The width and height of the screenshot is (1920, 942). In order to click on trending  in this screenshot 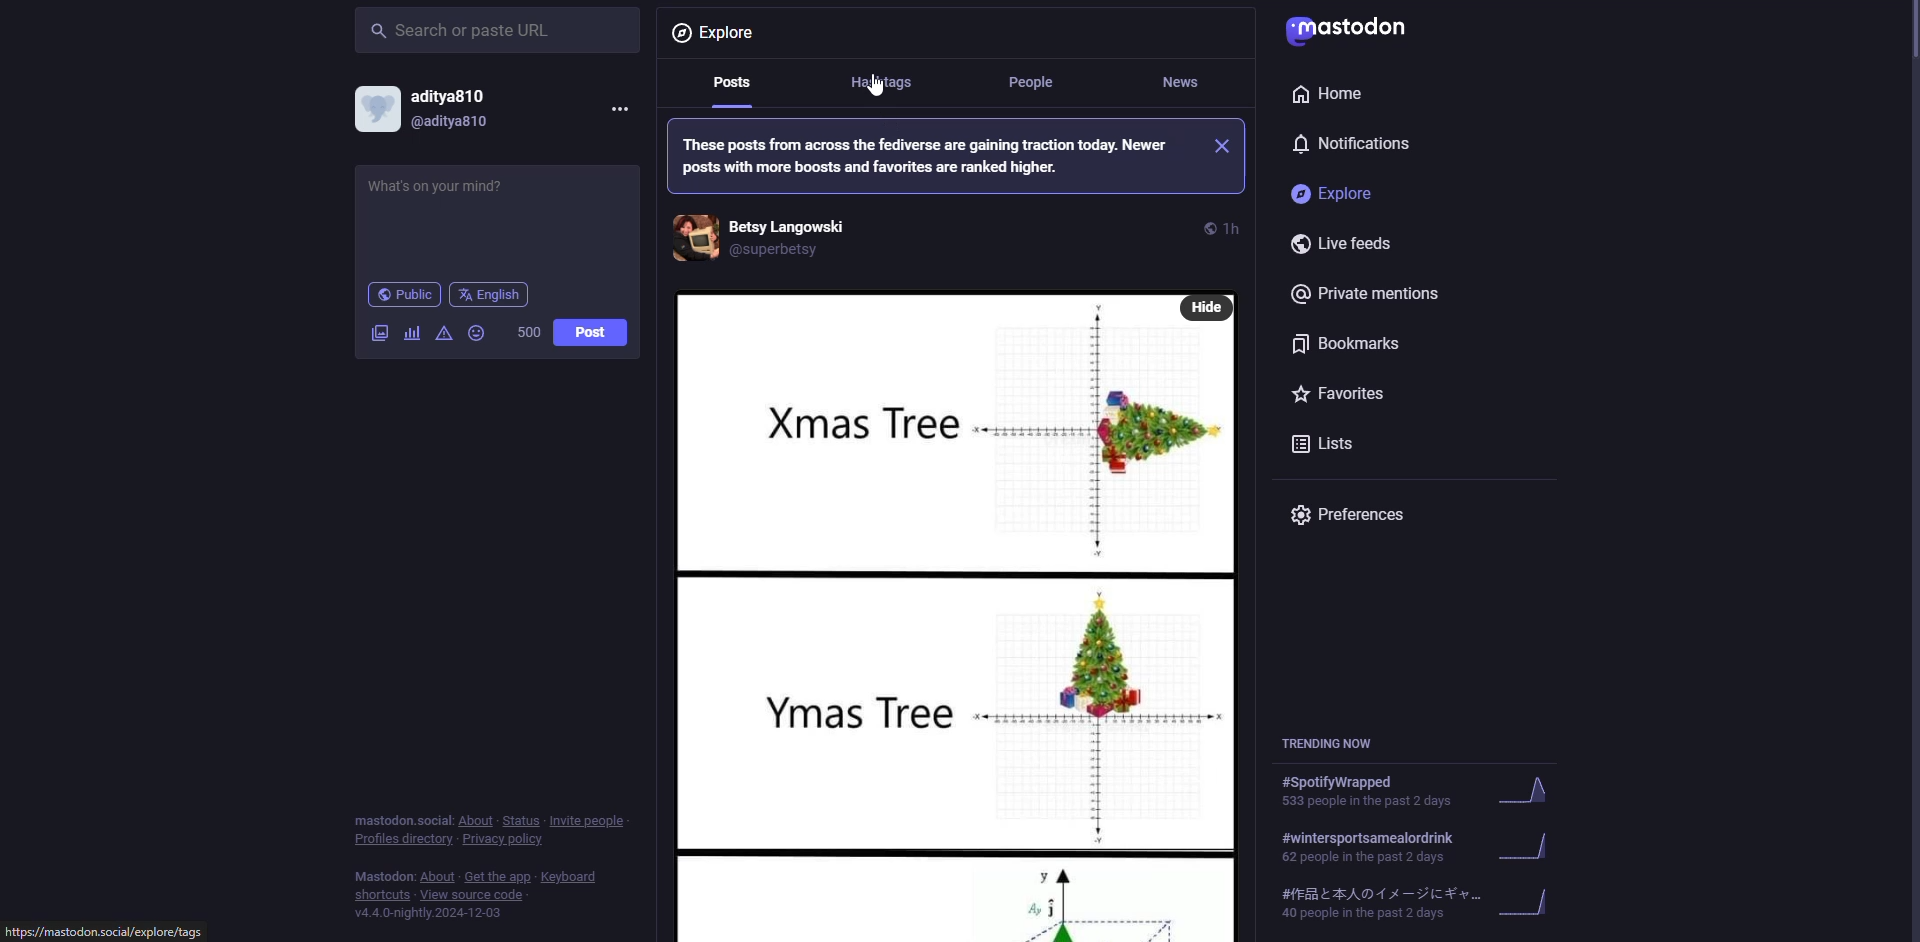, I will do `click(1411, 902)`.